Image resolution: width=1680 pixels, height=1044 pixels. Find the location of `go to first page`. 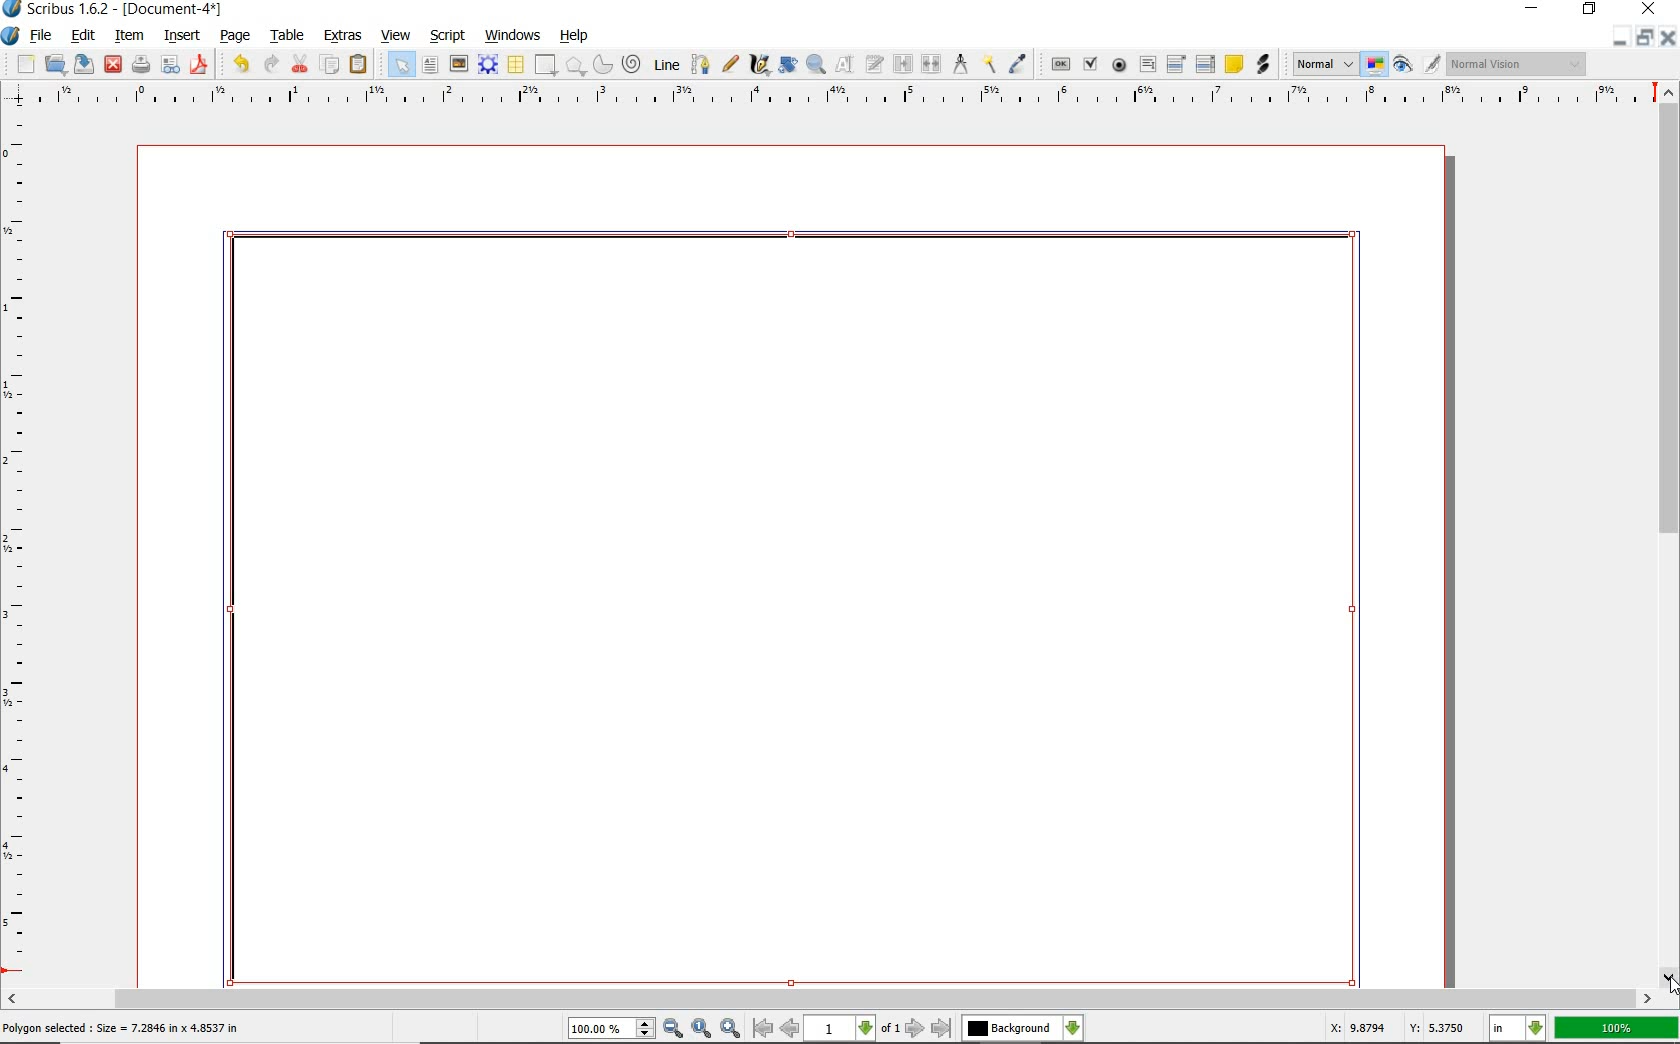

go to first page is located at coordinates (764, 1029).